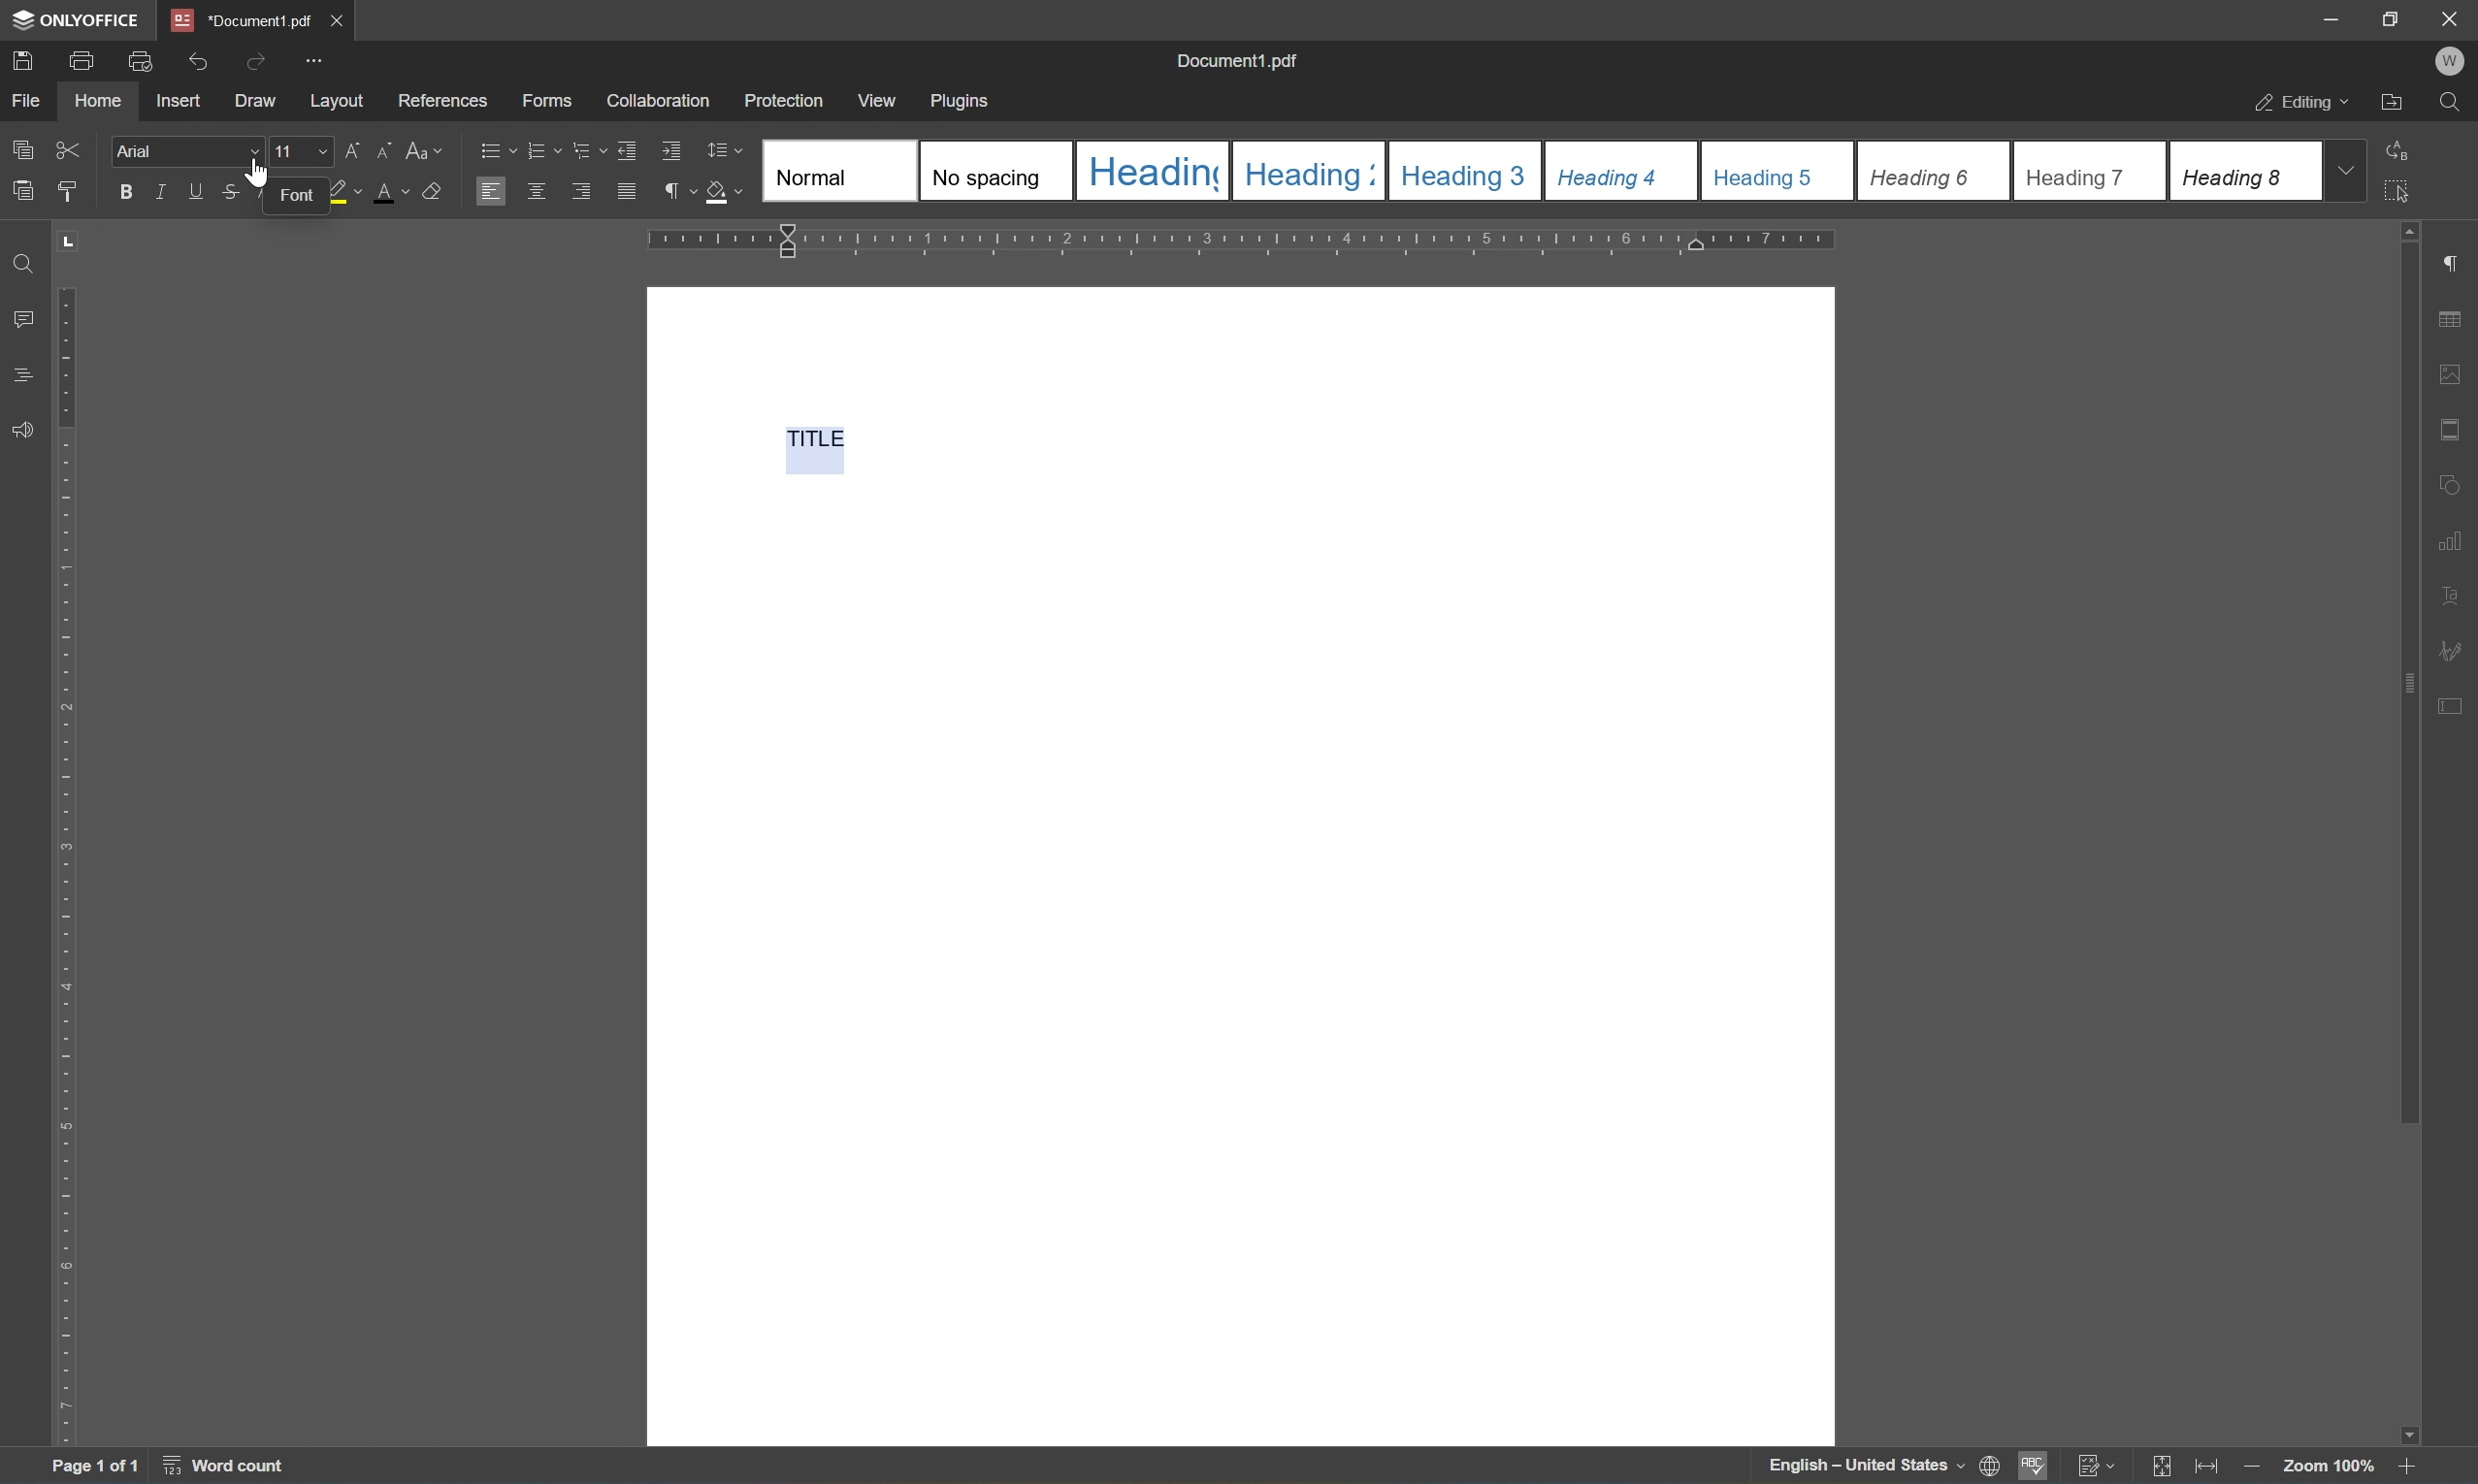 Image resolution: width=2478 pixels, height=1484 pixels. Describe the element at coordinates (149, 153) in the screenshot. I see `Arial` at that location.